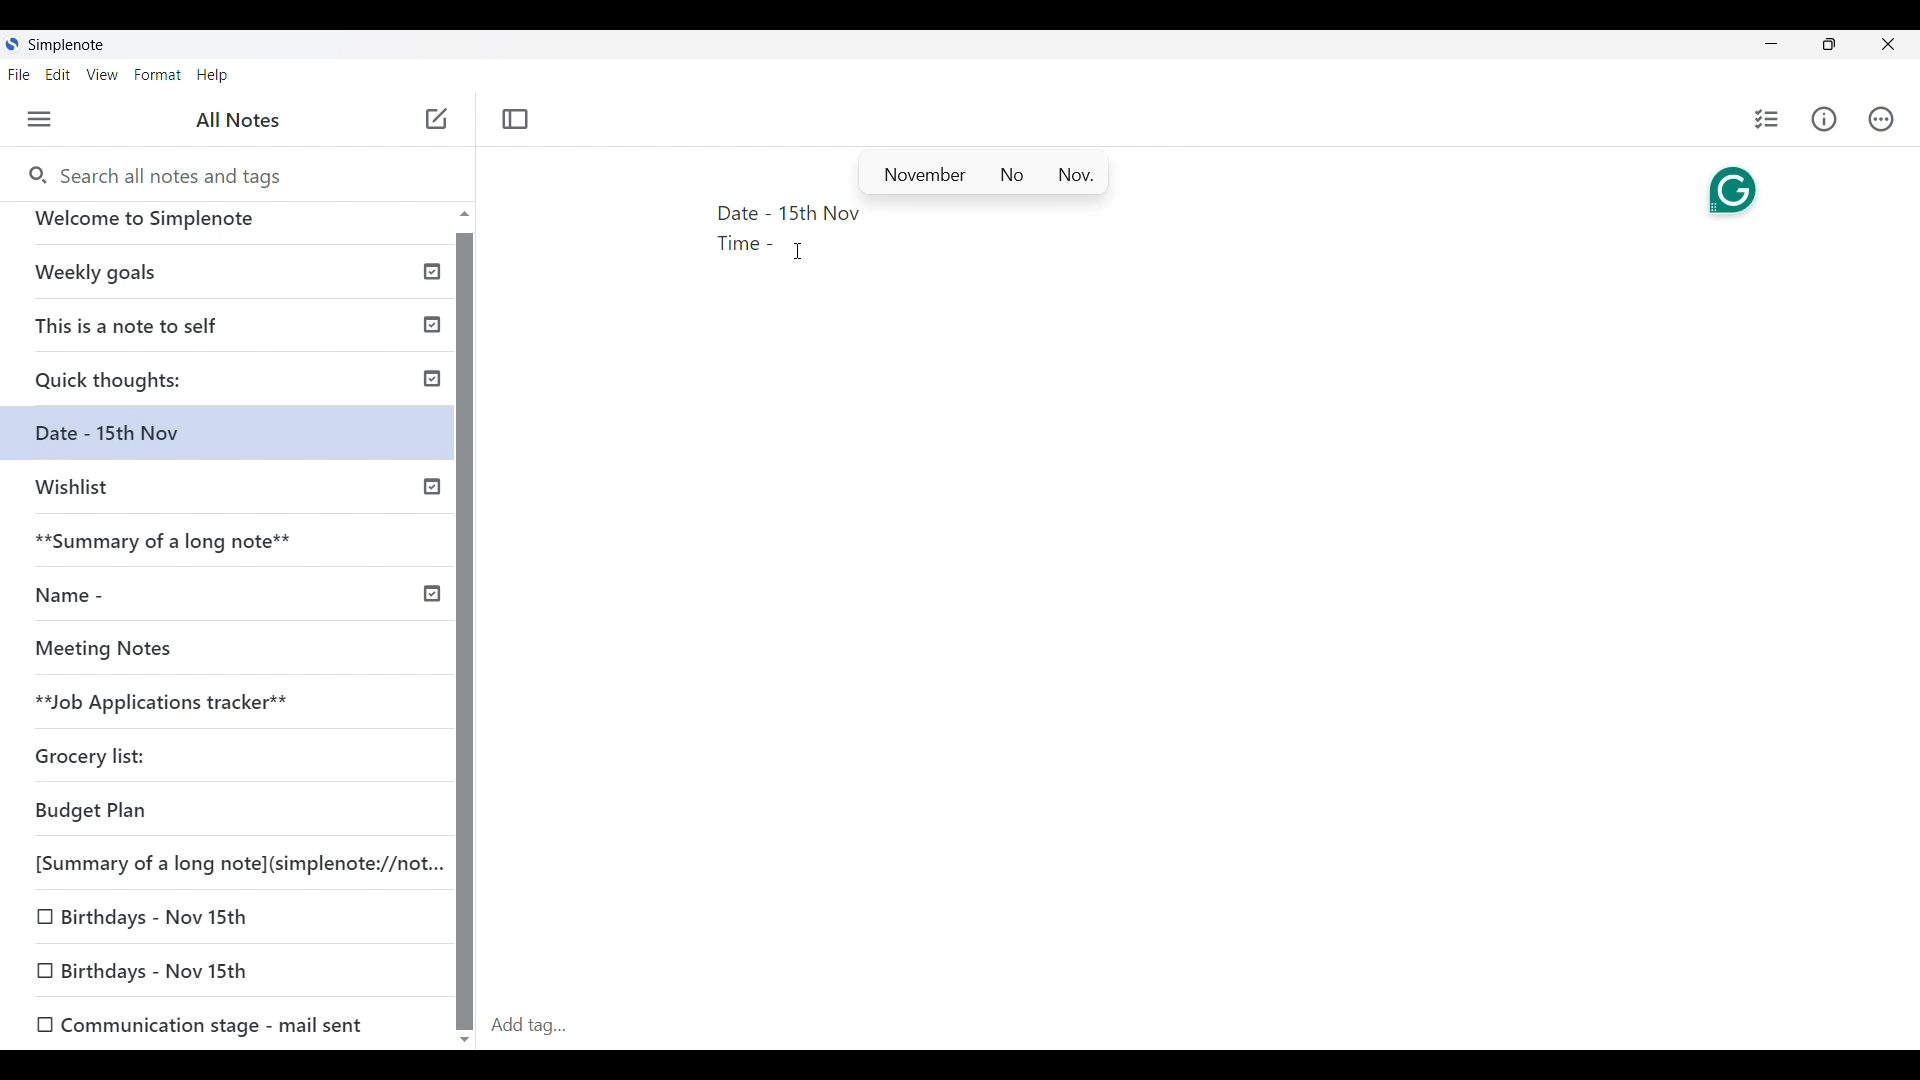 Image resolution: width=1920 pixels, height=1080 pixels. What do you see at coordinates (164, 653) in the screenshot?
I see `Unpublished note` at bounding box center [164, 653].